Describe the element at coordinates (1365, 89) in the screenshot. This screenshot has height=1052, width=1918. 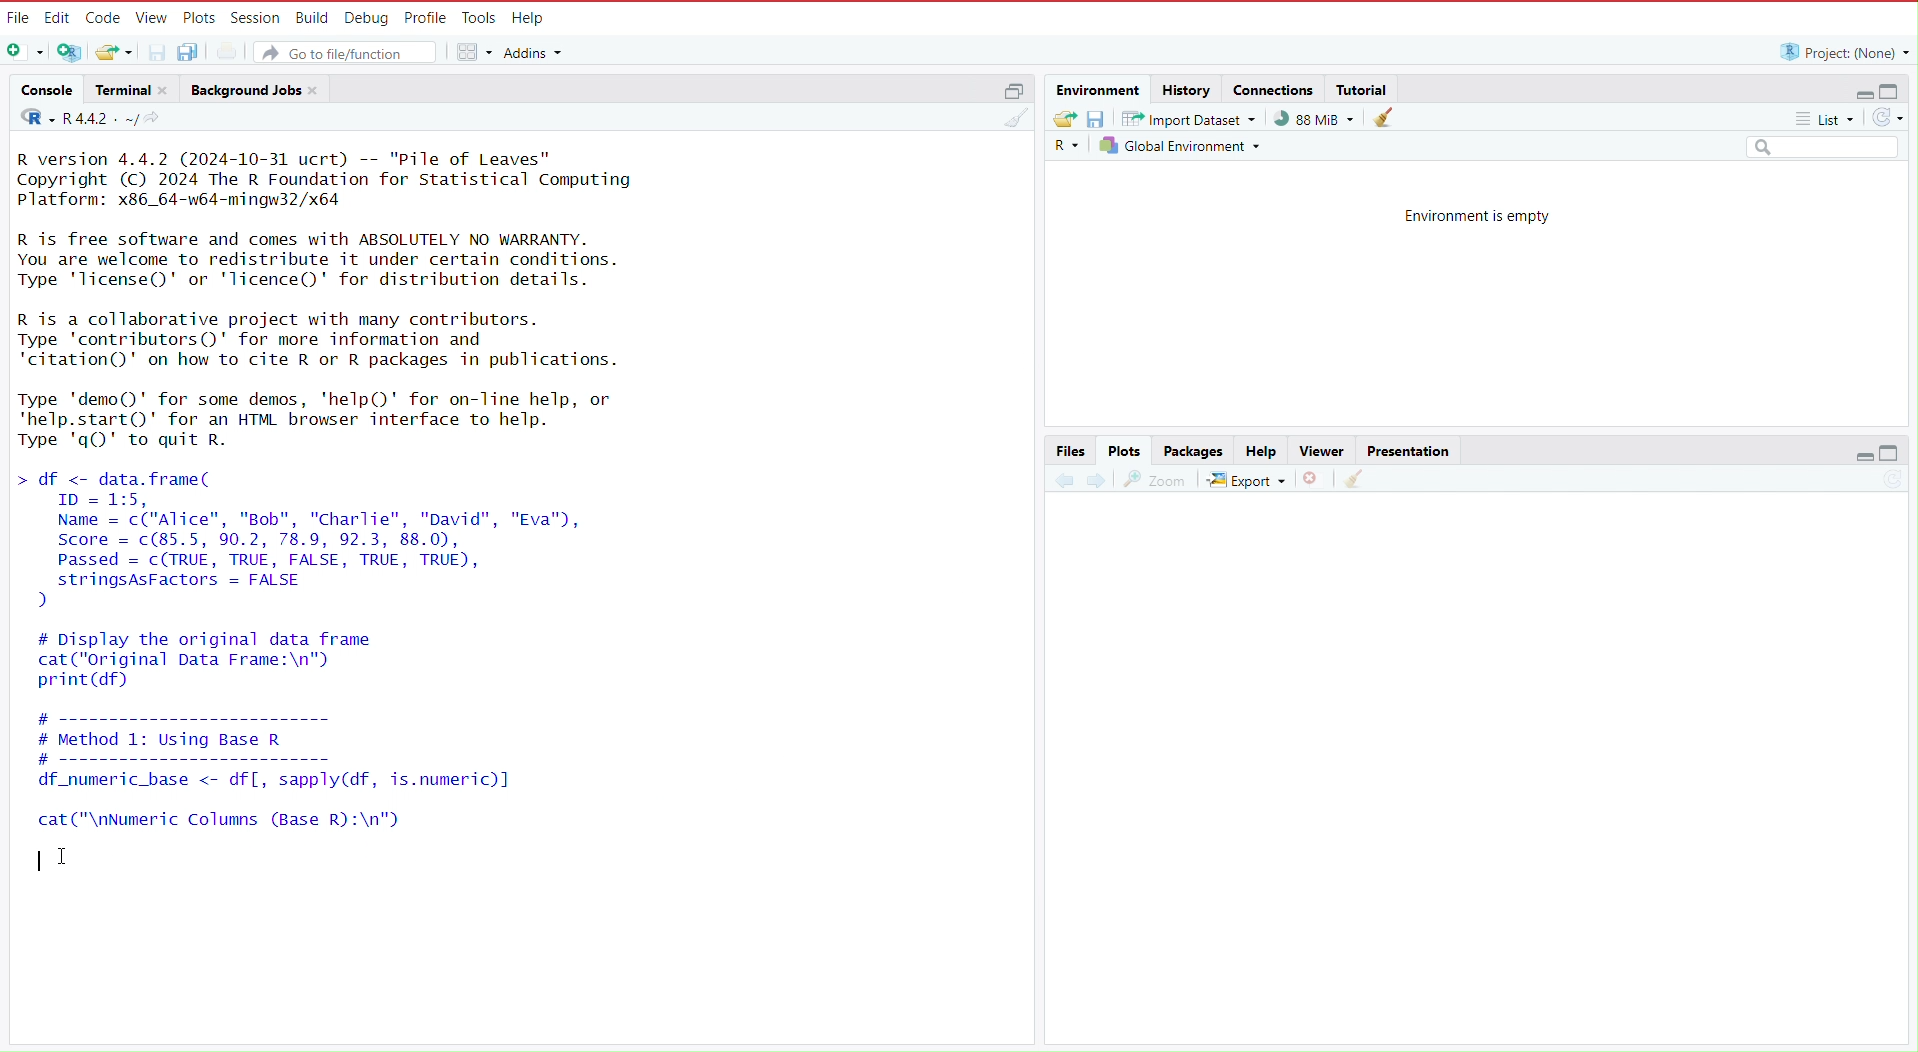
I see `Tutorial` at that location.